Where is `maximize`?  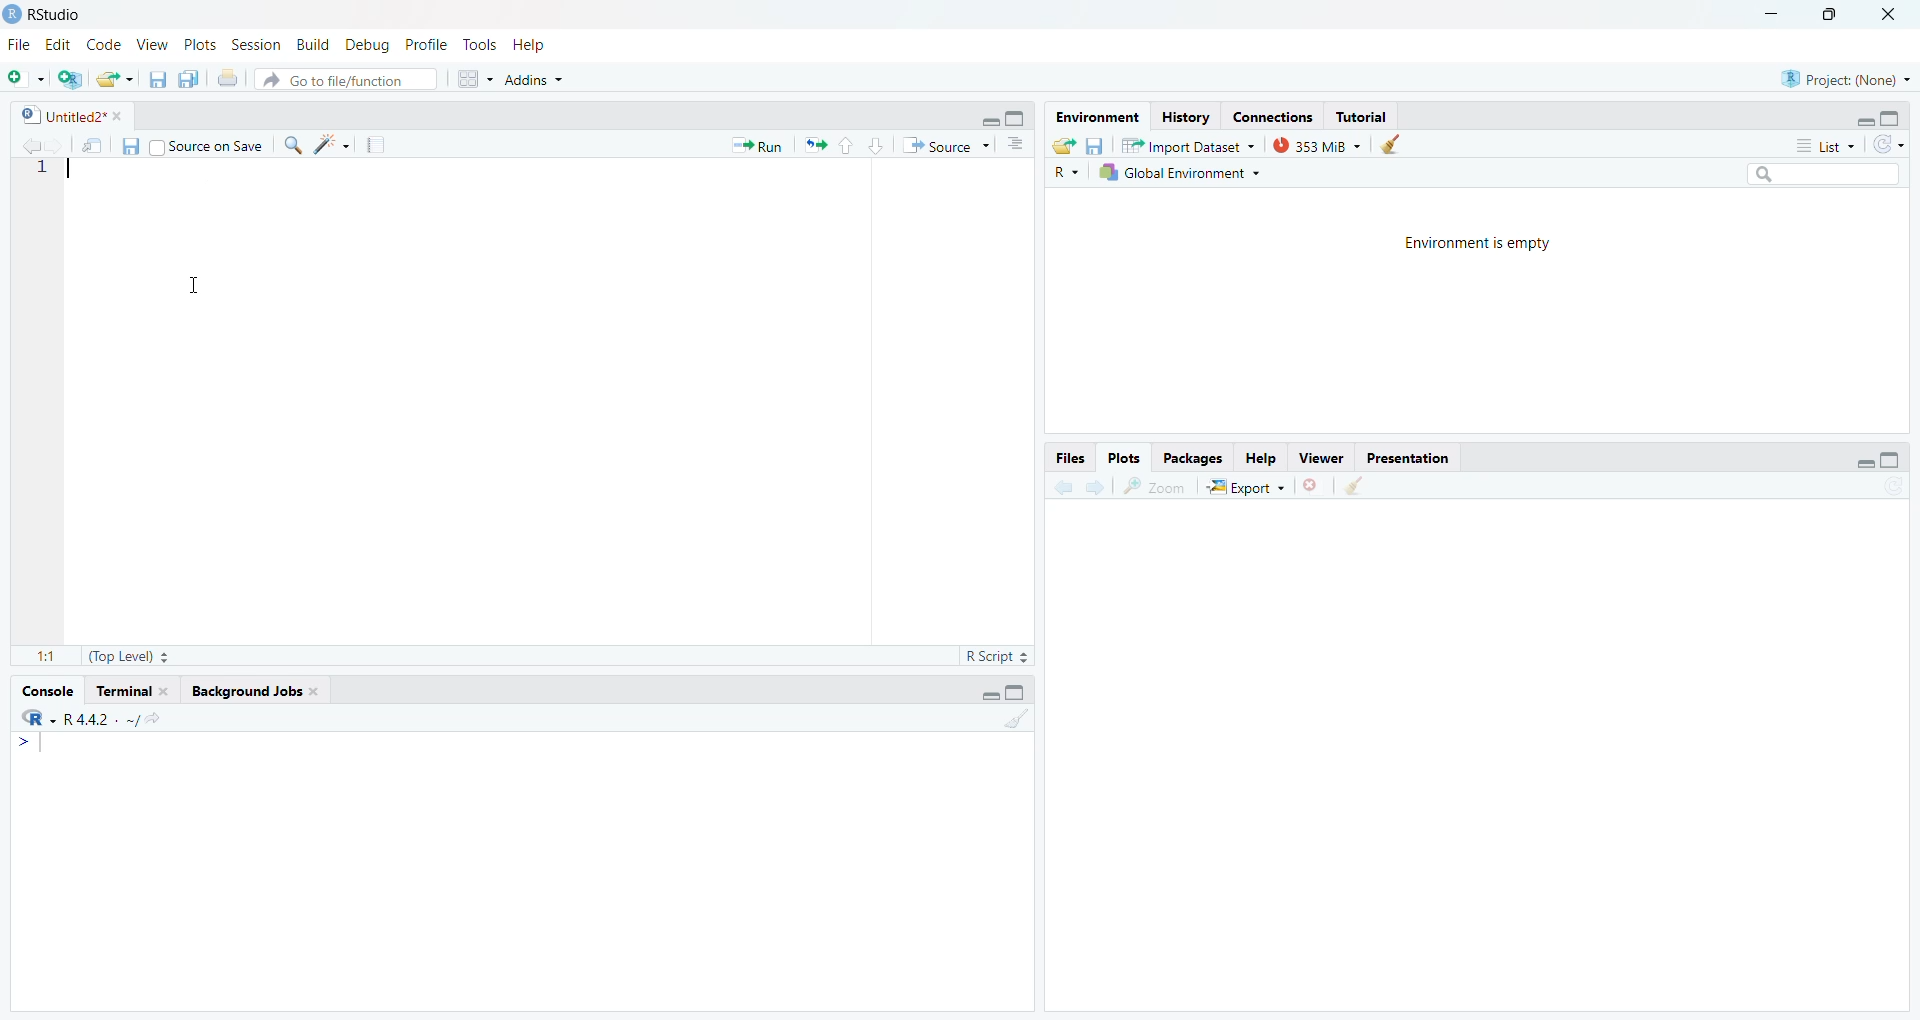
maximize is located at coordinates (1823, 14).